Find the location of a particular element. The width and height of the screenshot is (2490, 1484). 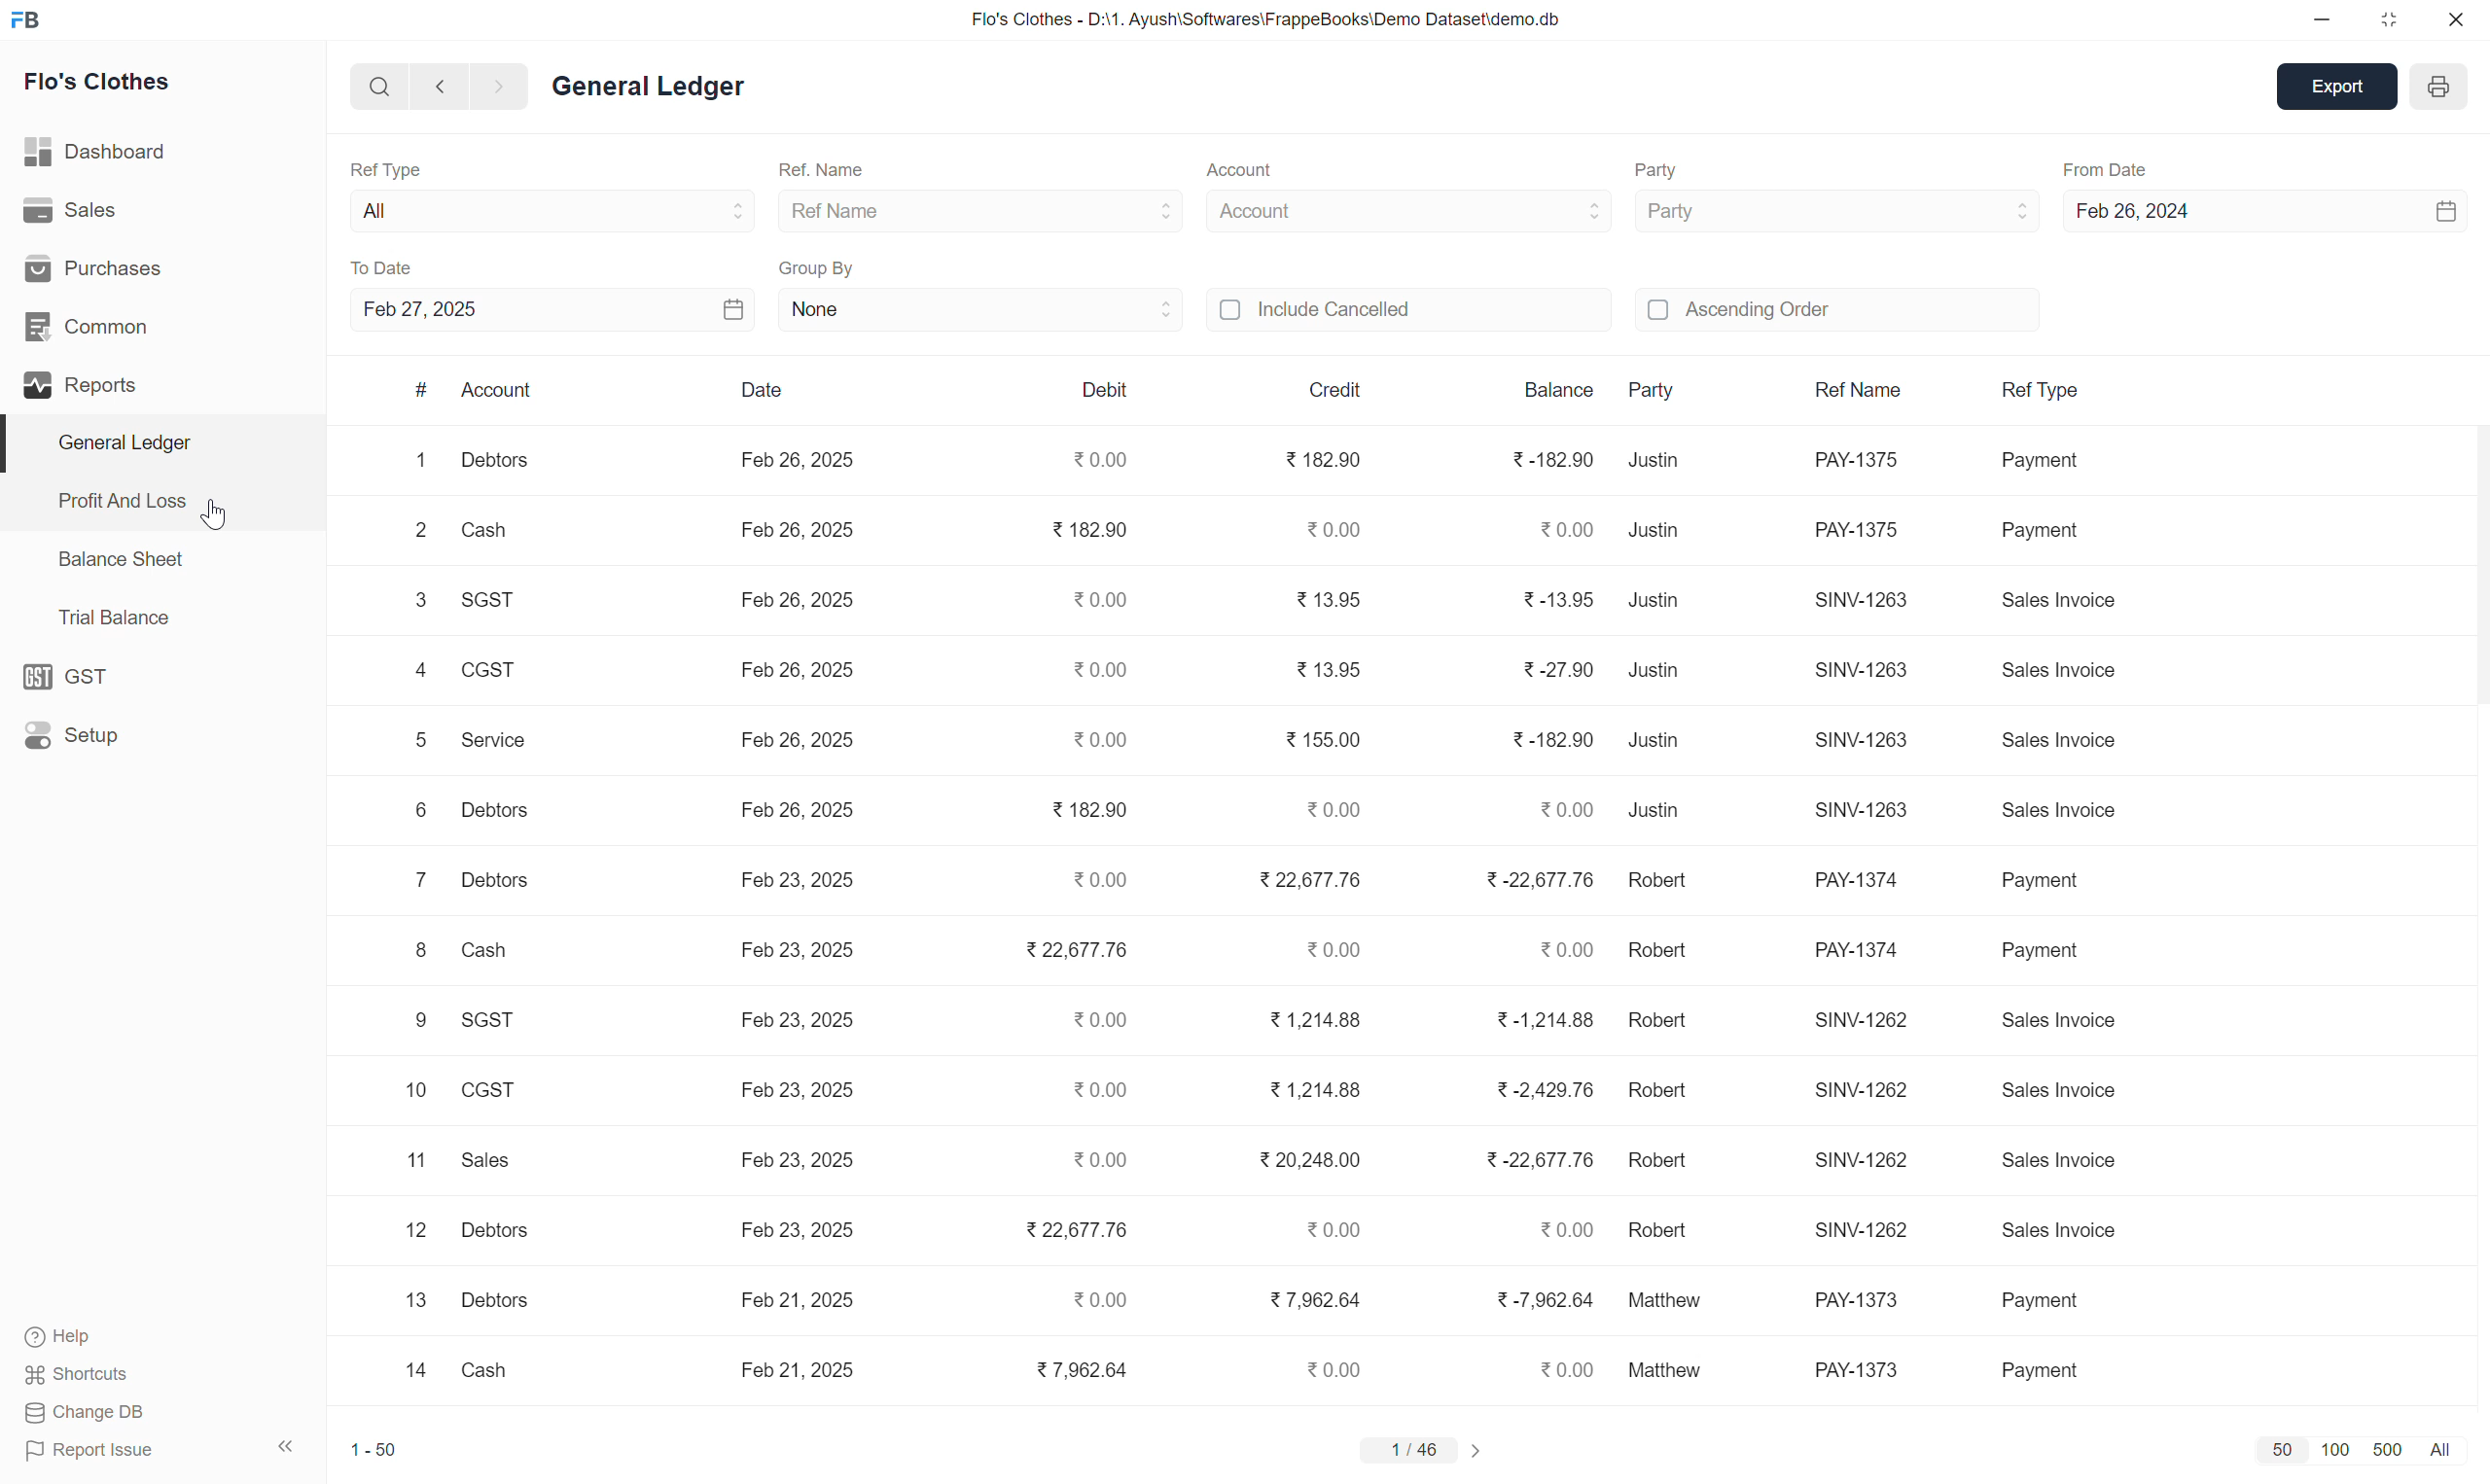

9 is located at coordinates (402, 1022).